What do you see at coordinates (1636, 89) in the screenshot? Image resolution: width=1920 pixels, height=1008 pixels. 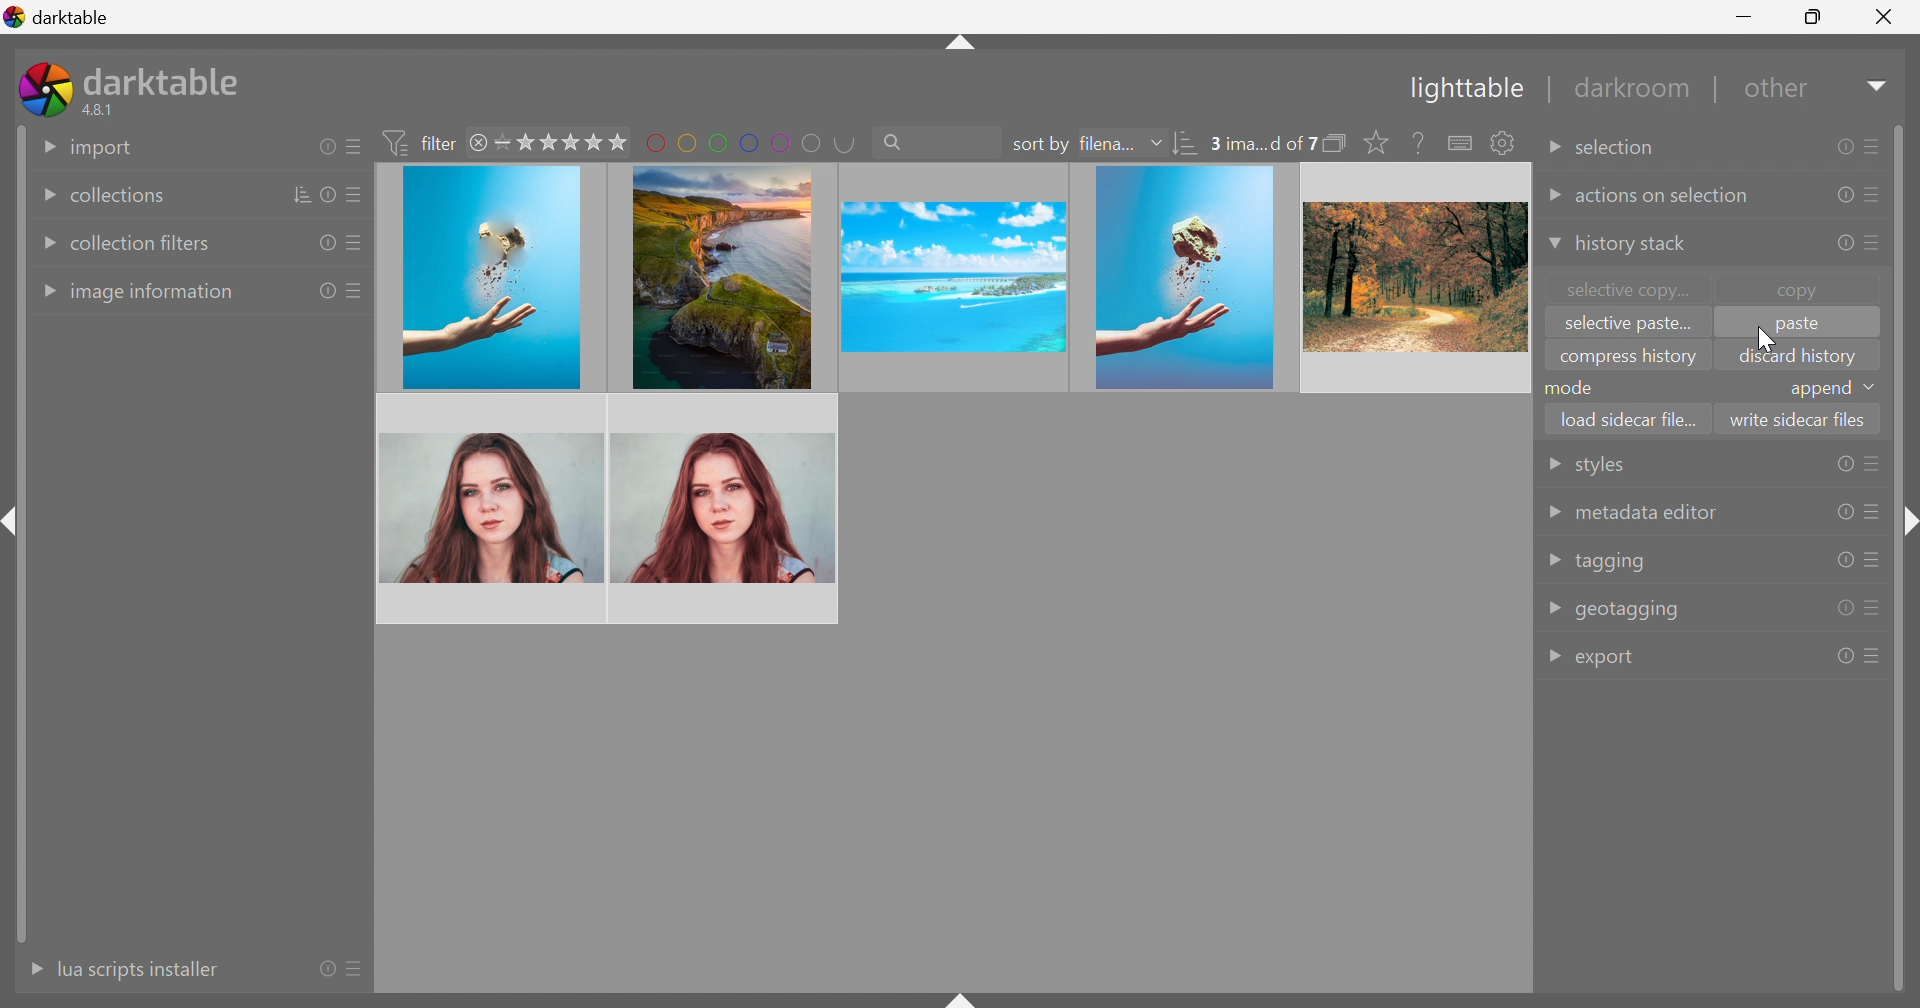 I see `darkroom` at bounding box center [1636, 89].